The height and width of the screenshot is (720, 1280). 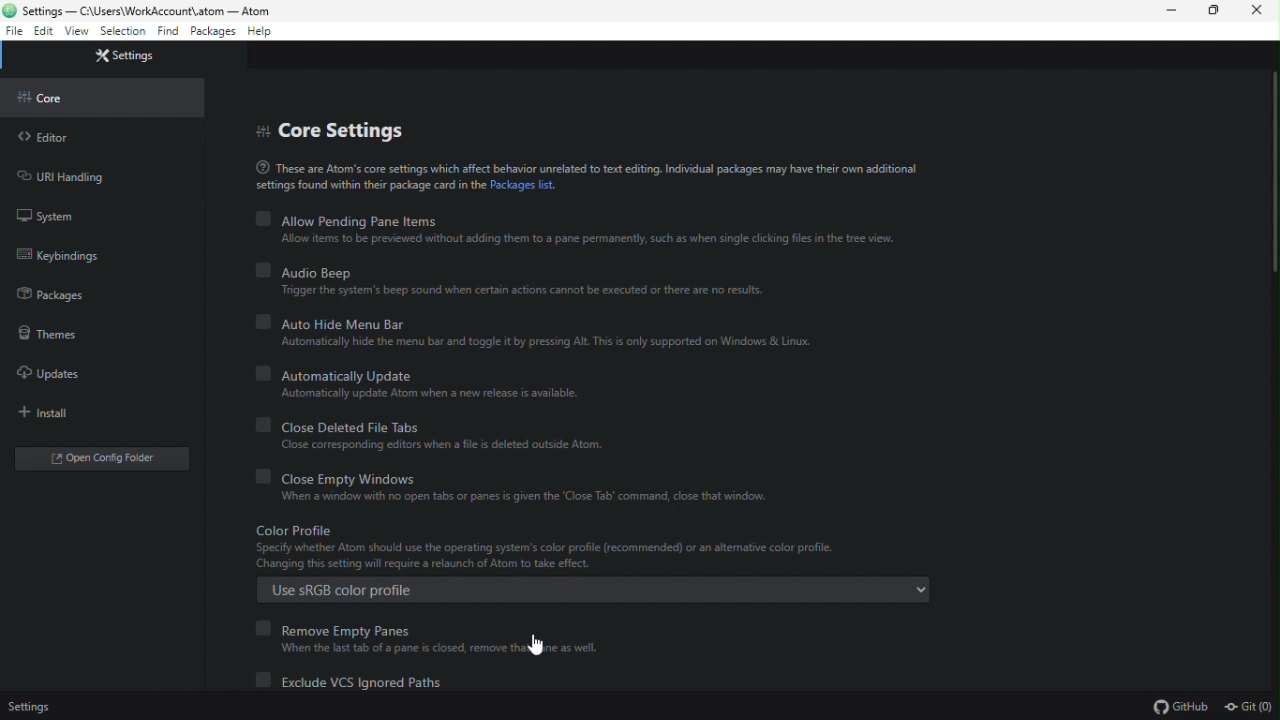 What do you see at coordinates (595, 564) in the screenshot?
I see `use sRGB color profile (enabled)` at bounding box center [595, 564].